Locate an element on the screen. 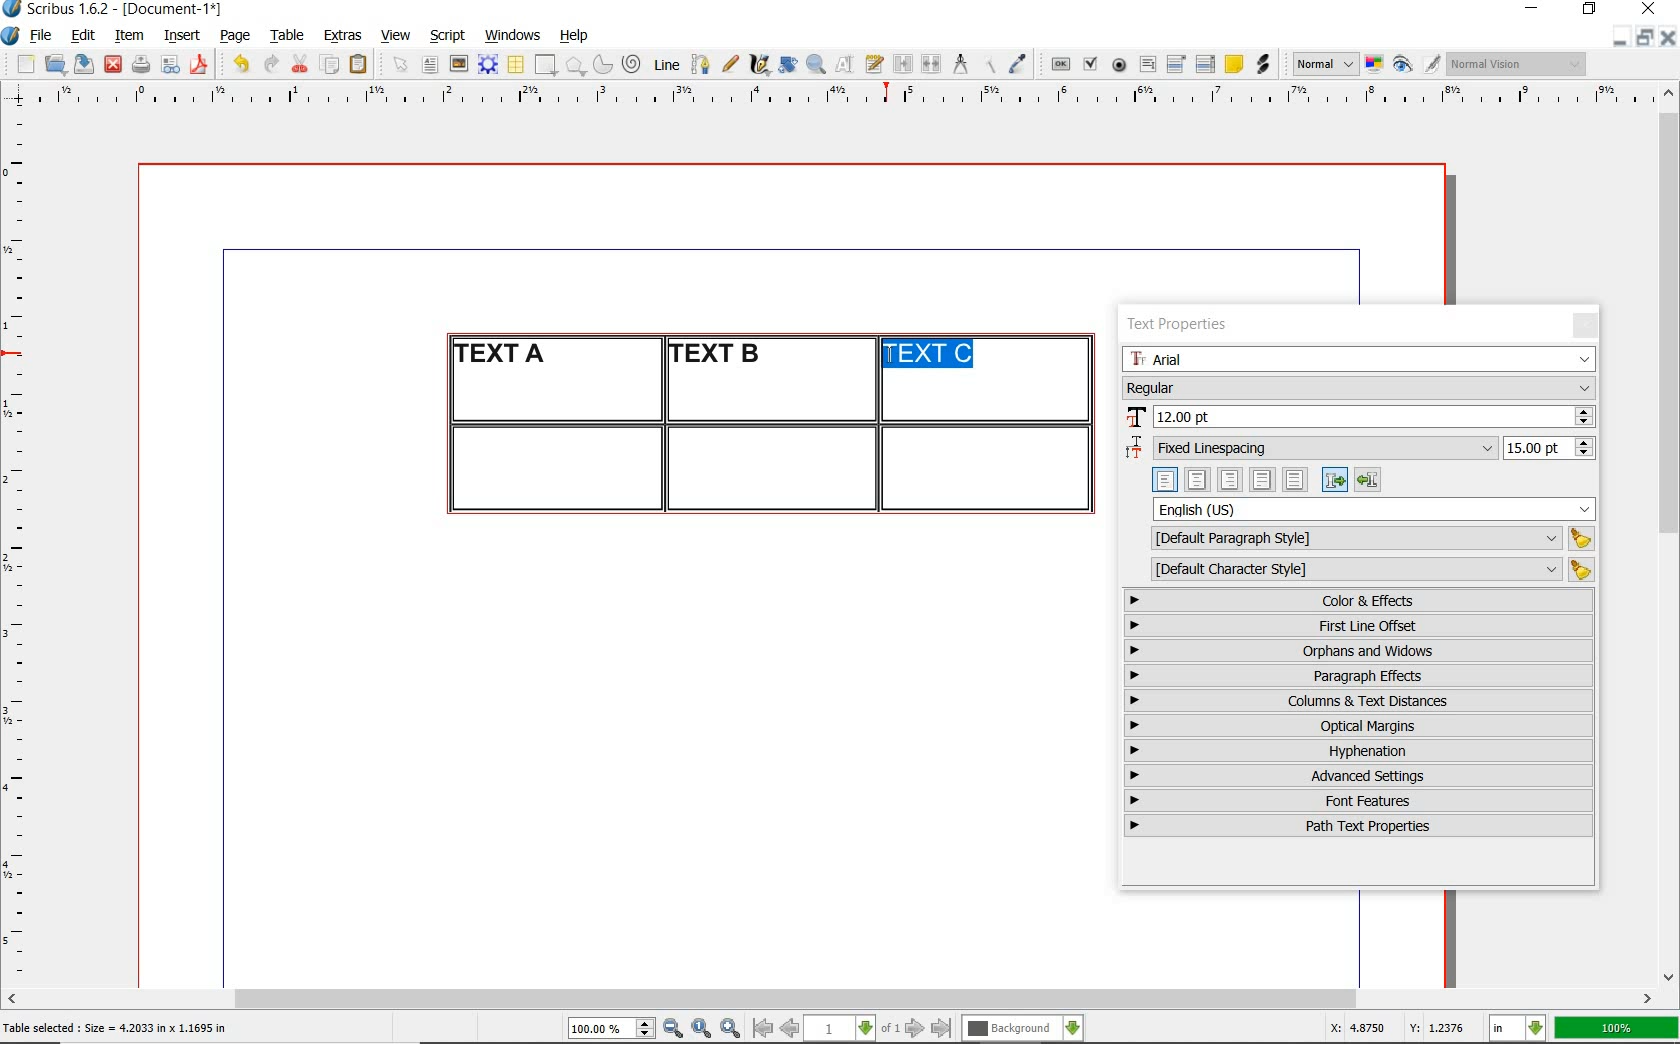  new is located at coordinates (23, 64).